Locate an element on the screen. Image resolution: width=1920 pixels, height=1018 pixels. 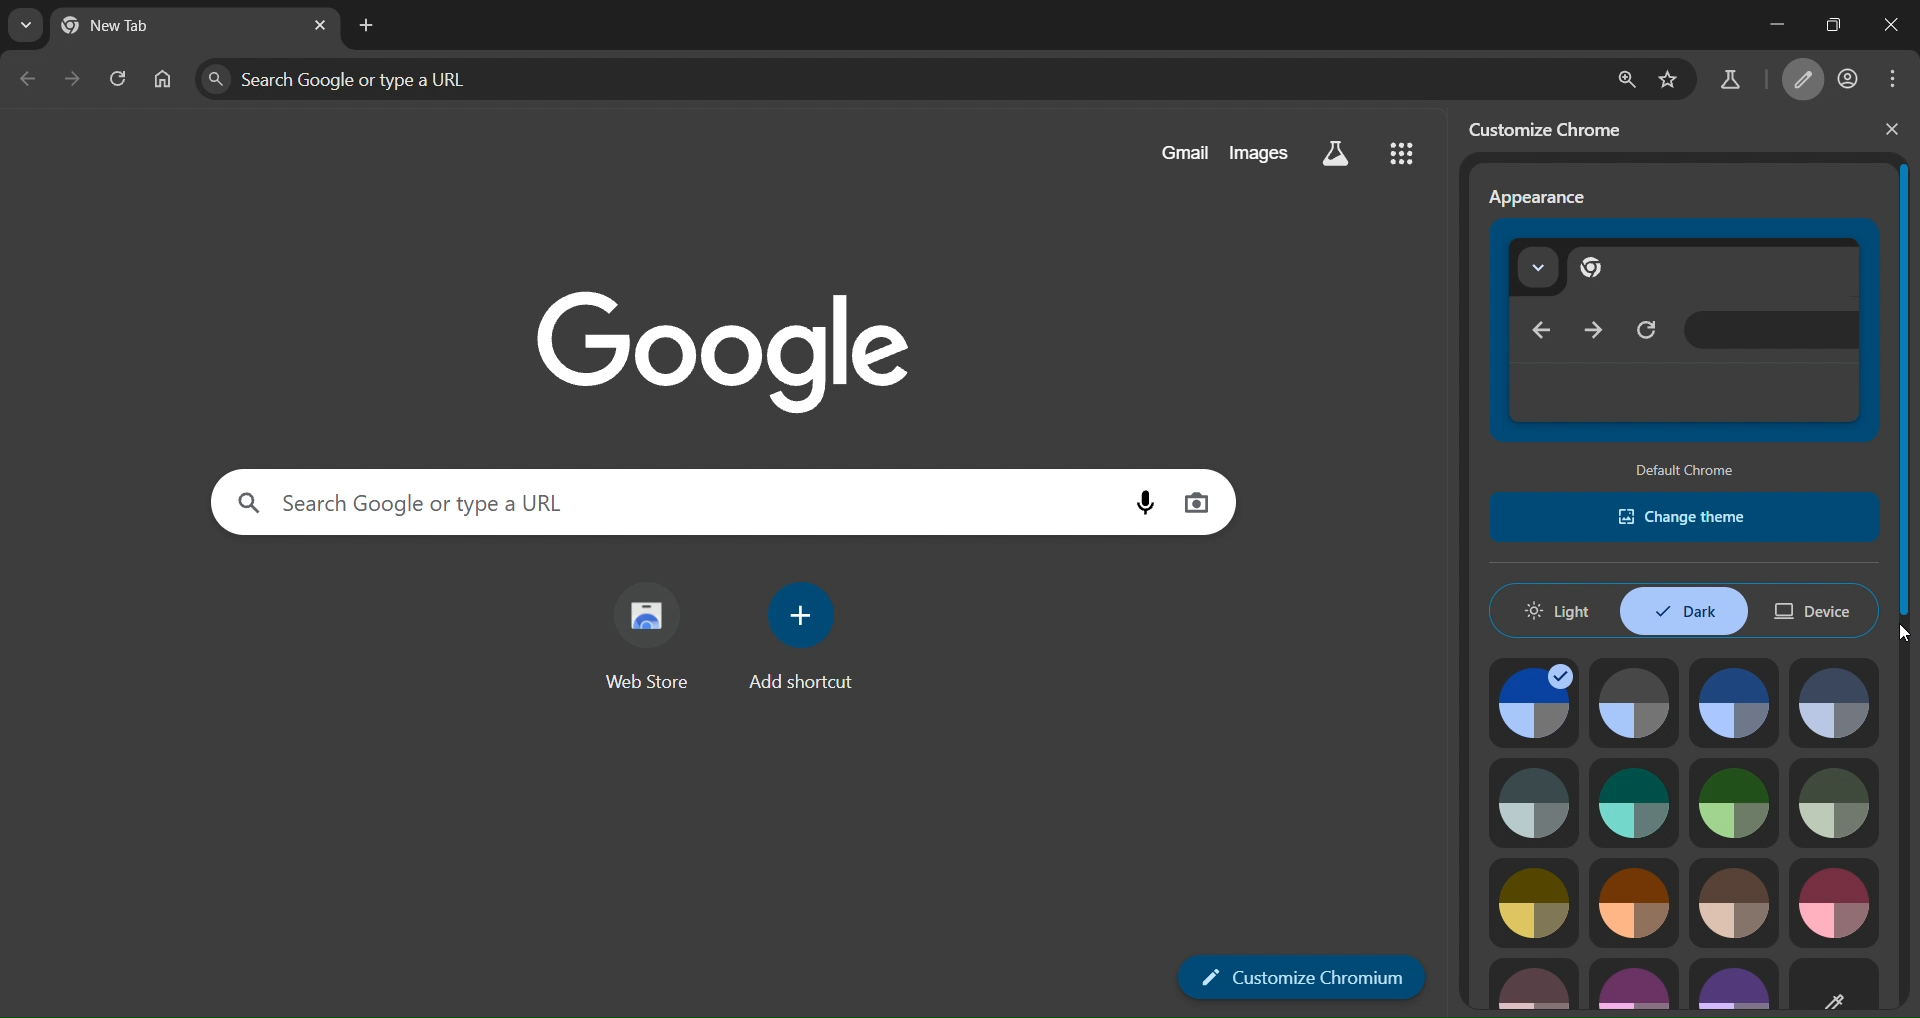
customize chrome is located at coordinates (1558, 127).